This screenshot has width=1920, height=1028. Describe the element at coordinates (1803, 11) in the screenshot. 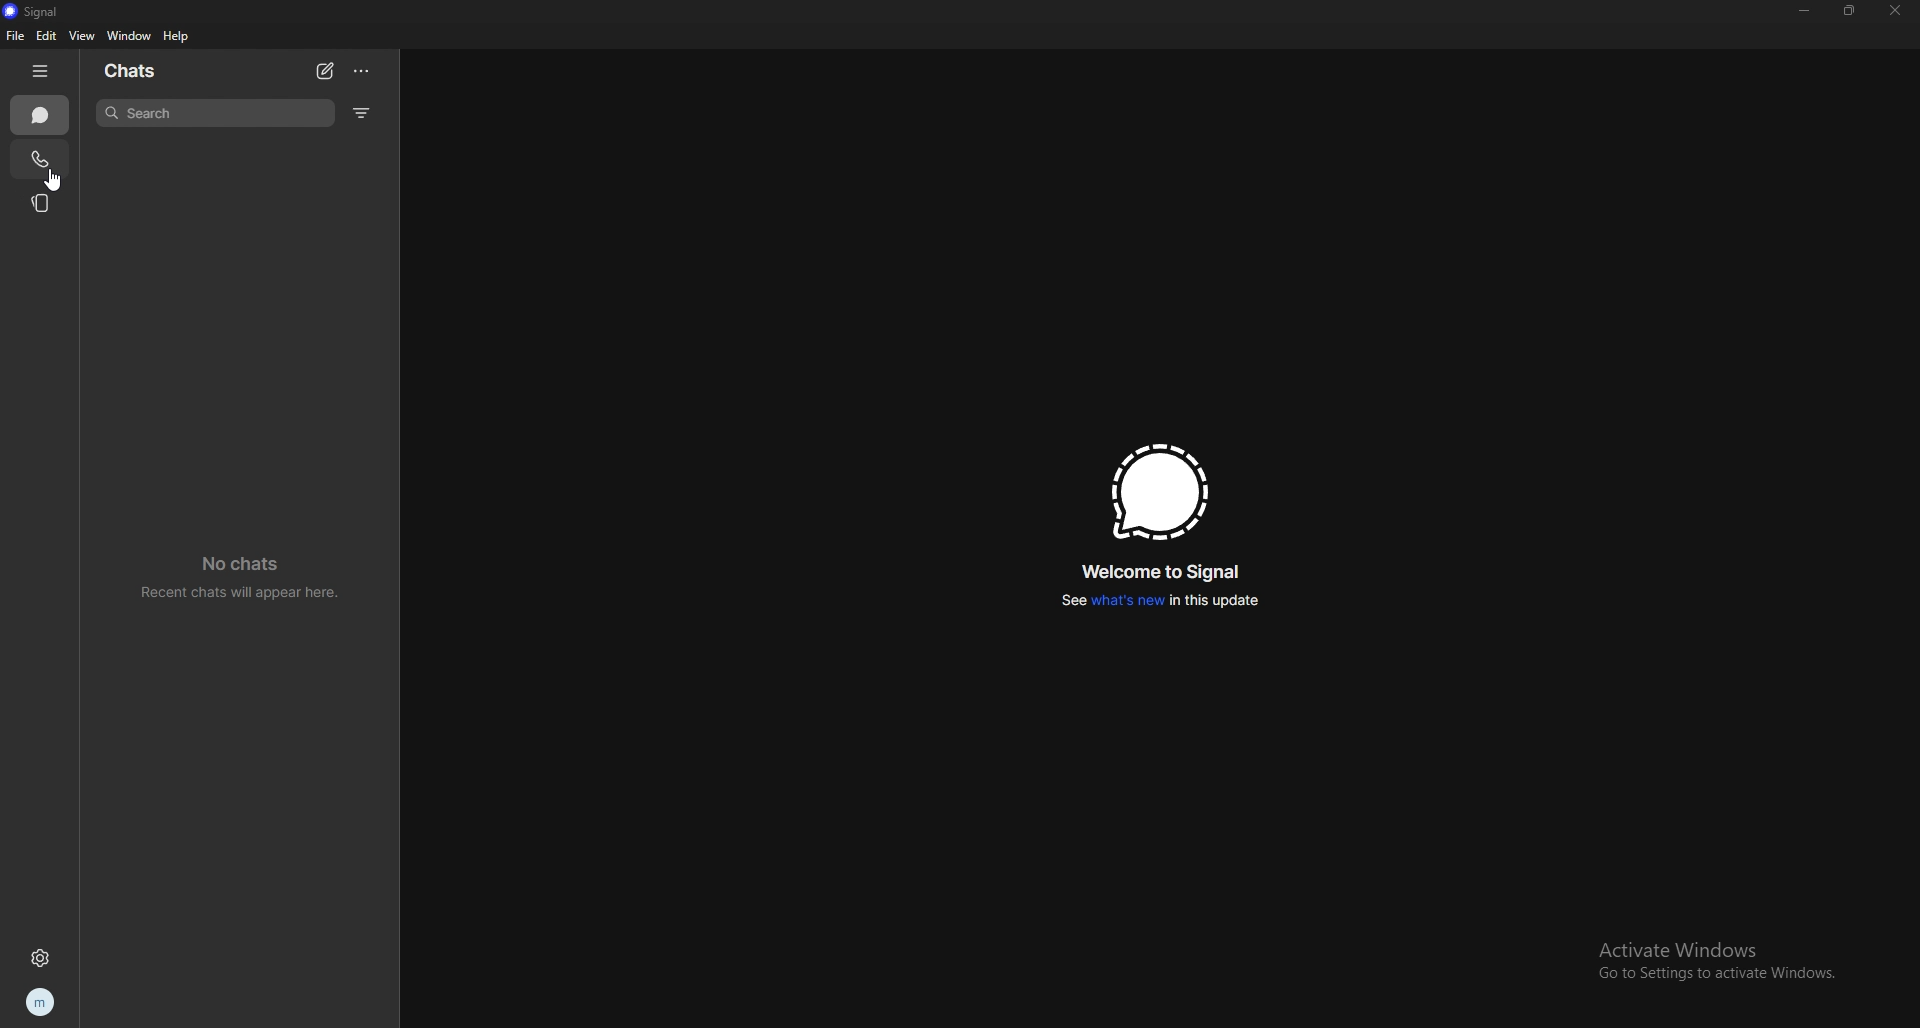

I see `minimize` at that location.